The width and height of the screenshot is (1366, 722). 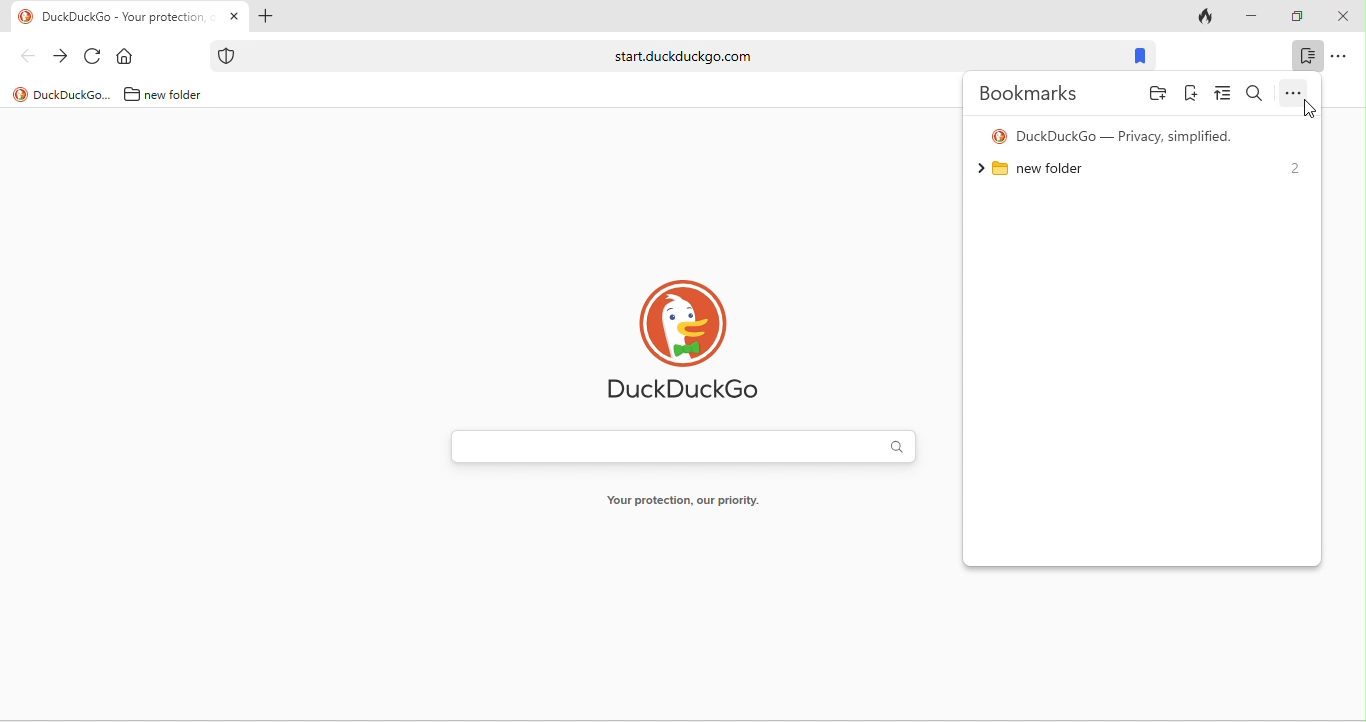 I want to click on forward, so click(x=59, y=56).